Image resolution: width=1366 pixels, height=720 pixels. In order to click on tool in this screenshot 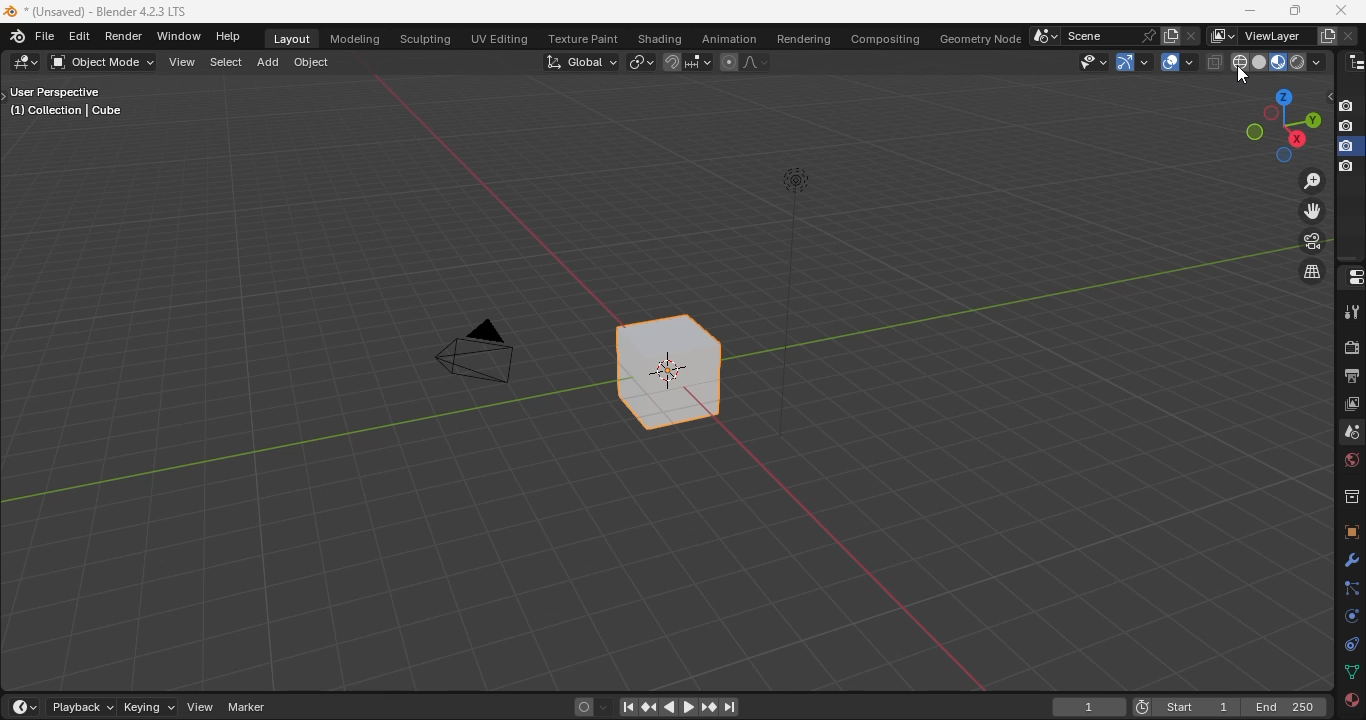, I will do `click(1351, 312)`.